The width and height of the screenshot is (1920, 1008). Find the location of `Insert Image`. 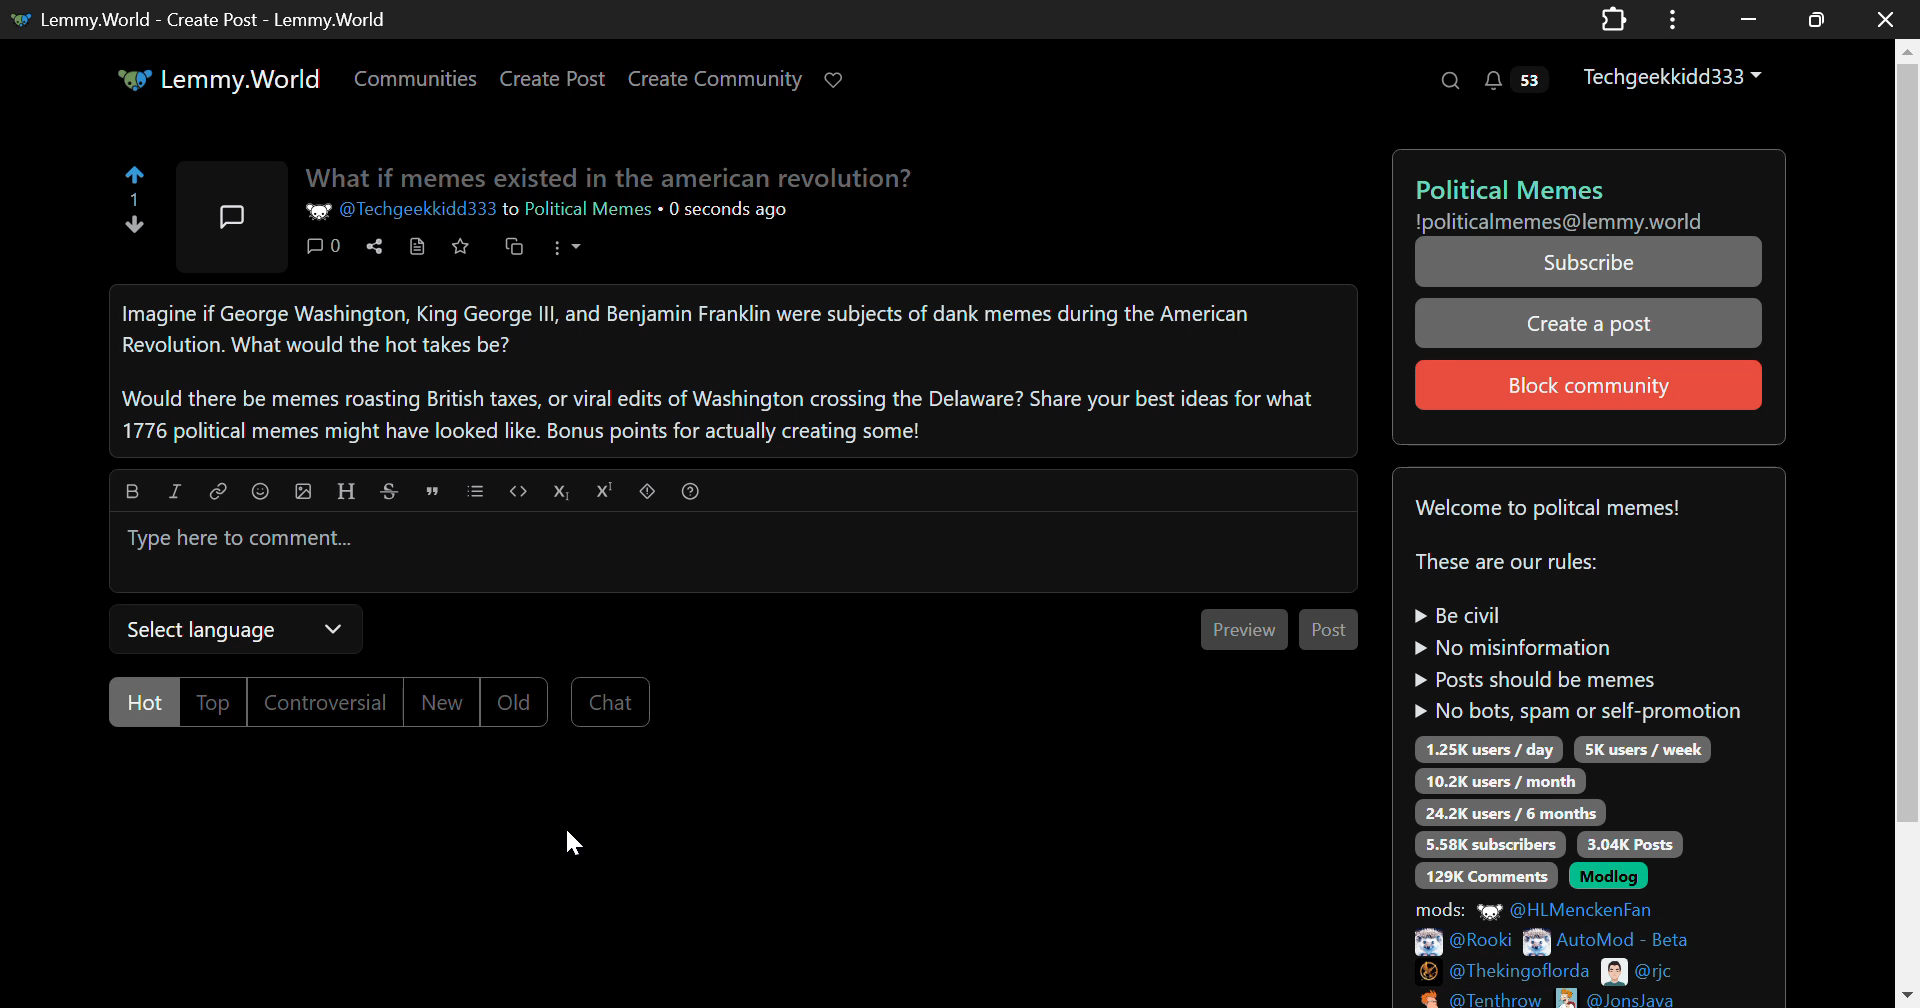

Insert Image is located at coordinates (304, 488).